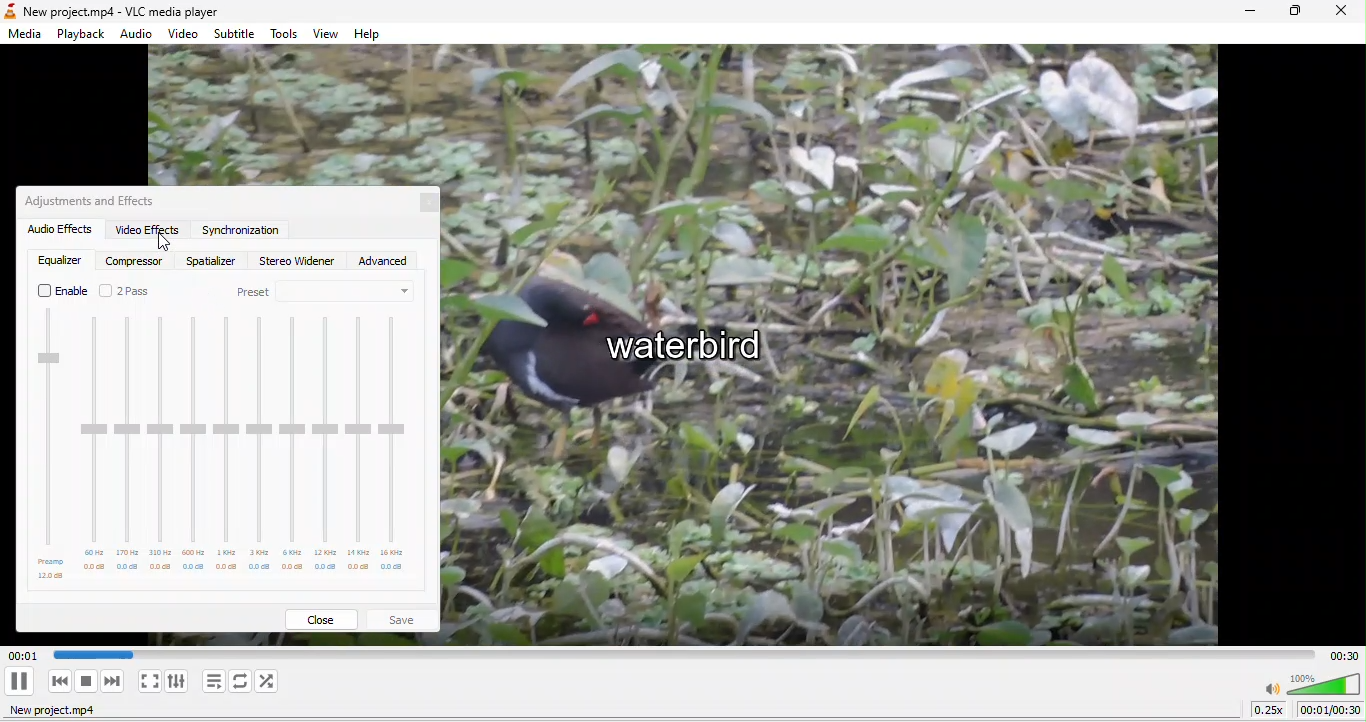 Image resolution: width=1366 pixels, height=722 pixels. I want to click on save, so click(406, 617).